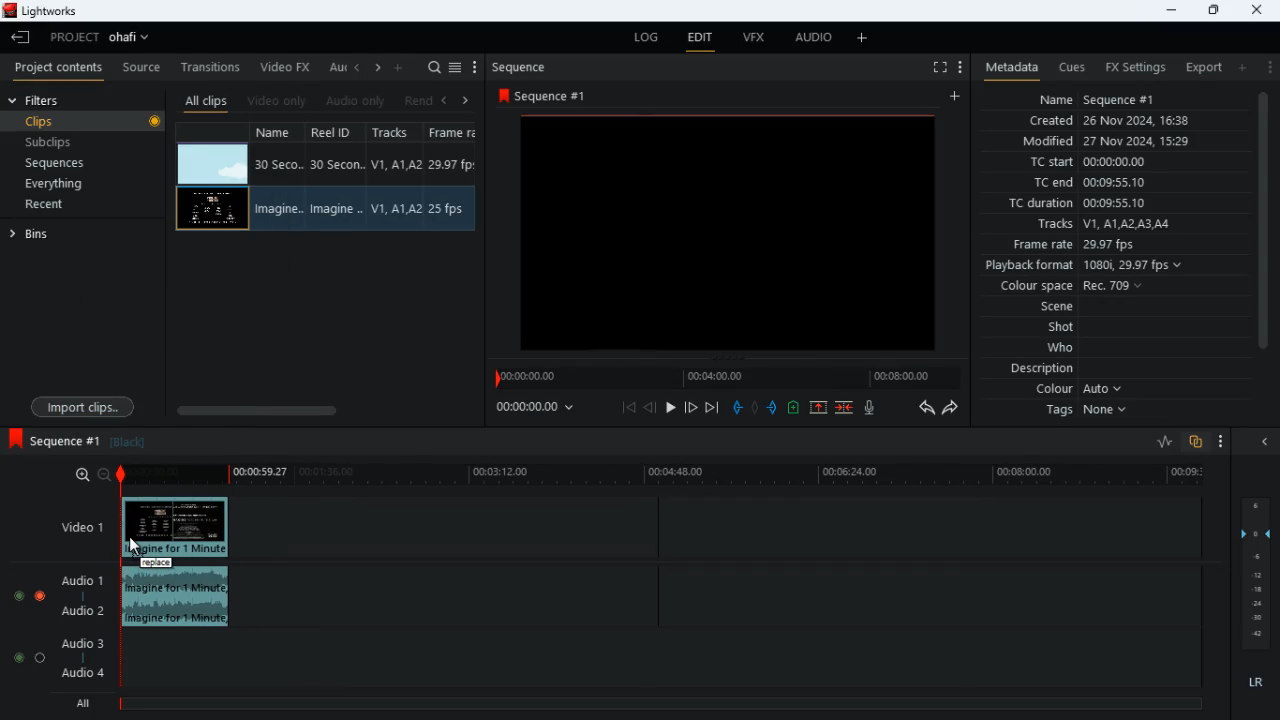  I want to click on scene, so click(1058, 308).